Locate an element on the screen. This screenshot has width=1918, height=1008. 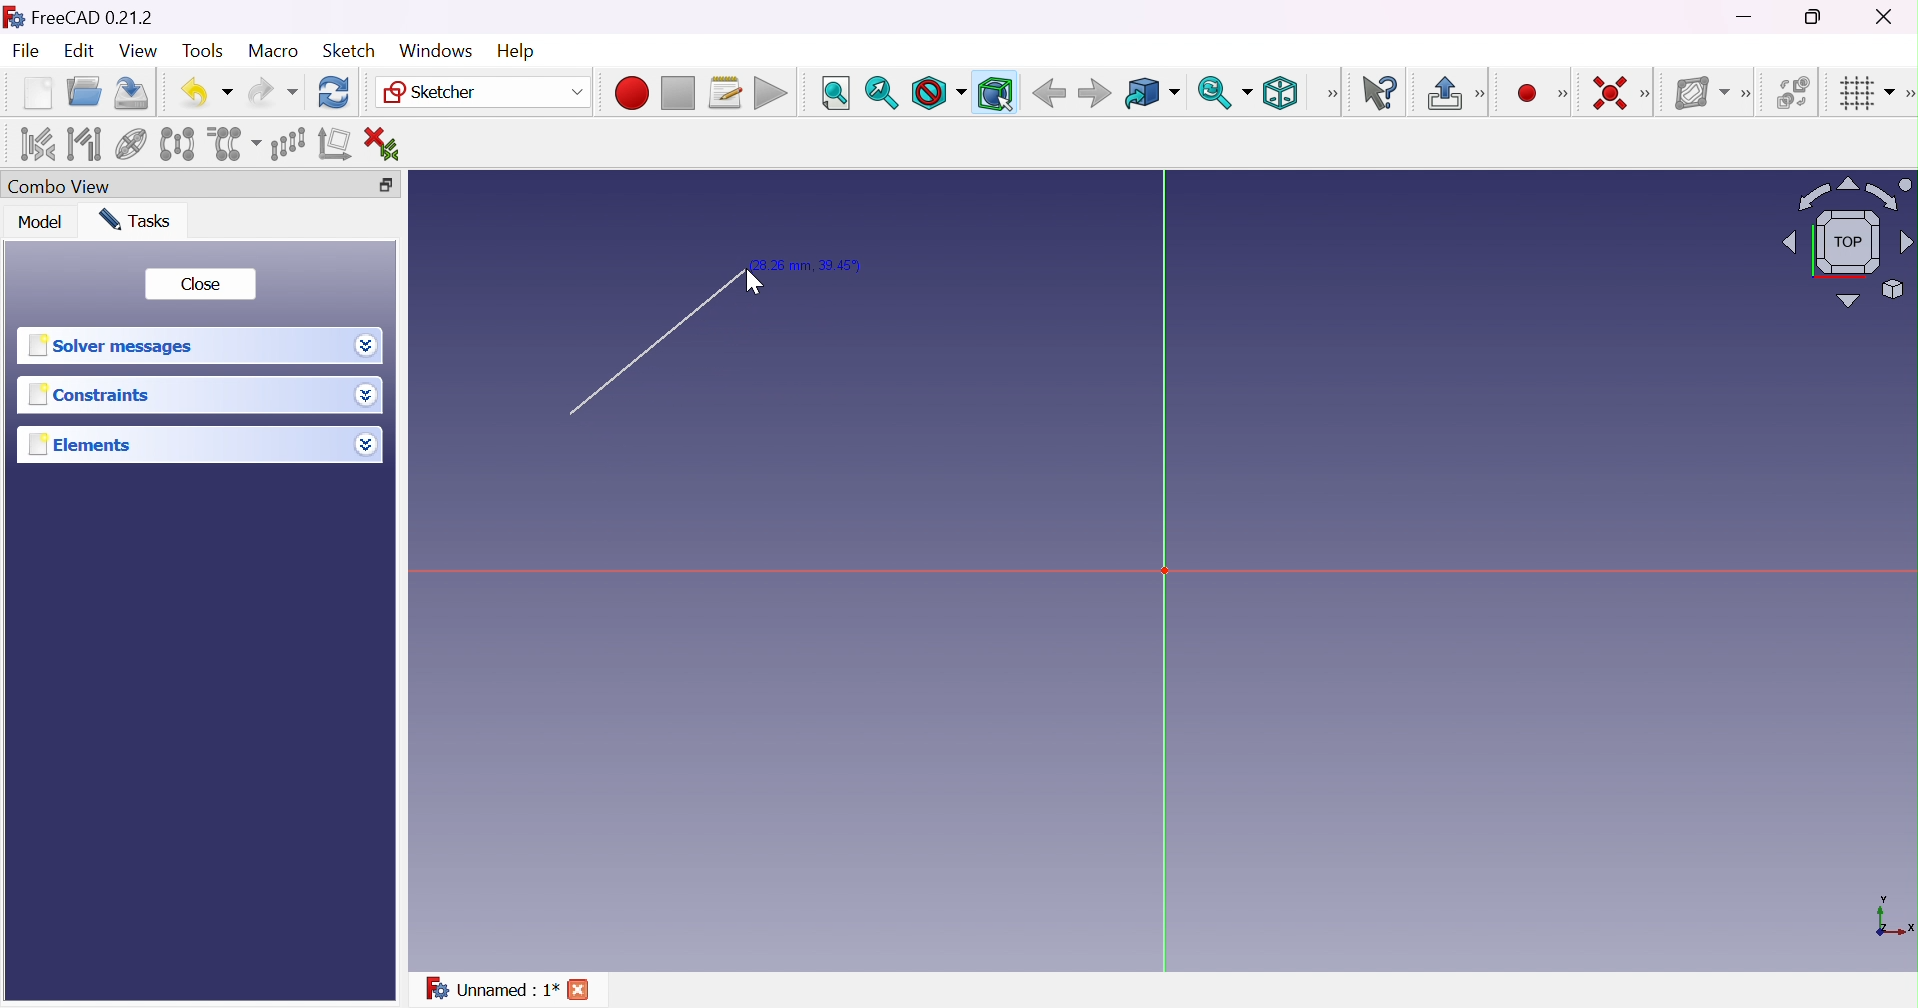
Refresh is located at coordinates (335, 93).